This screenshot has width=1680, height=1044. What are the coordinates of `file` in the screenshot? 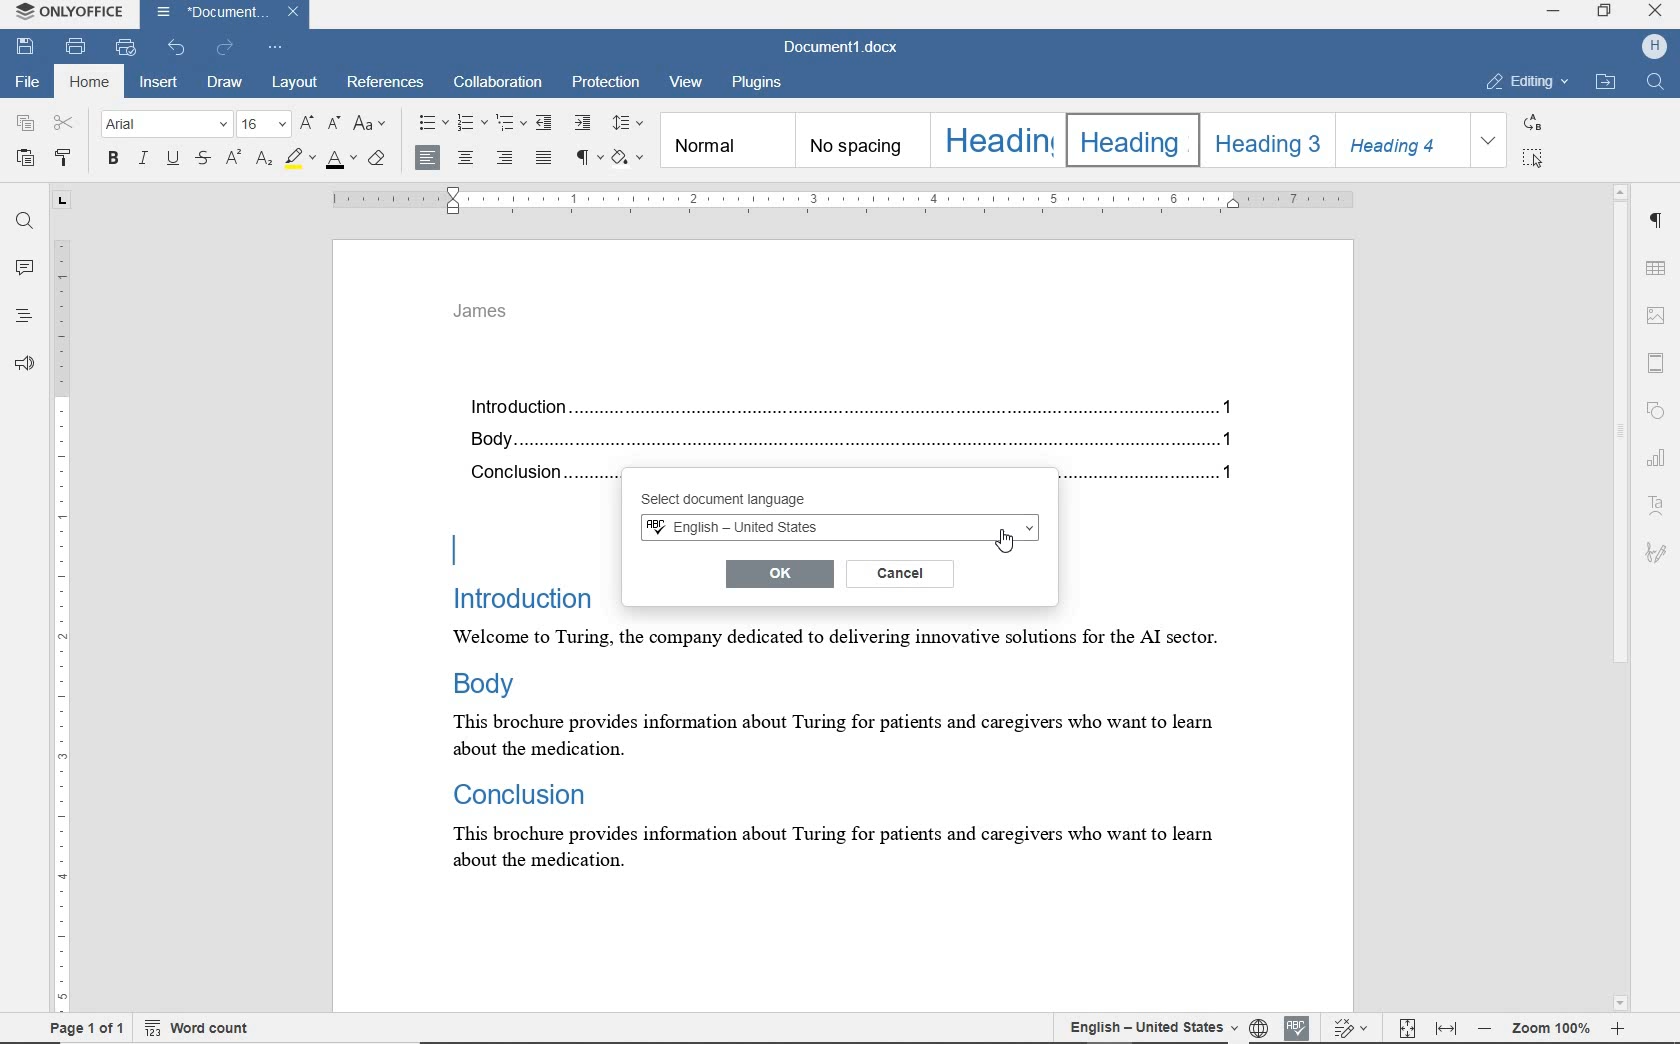 It's located at (25, 83).